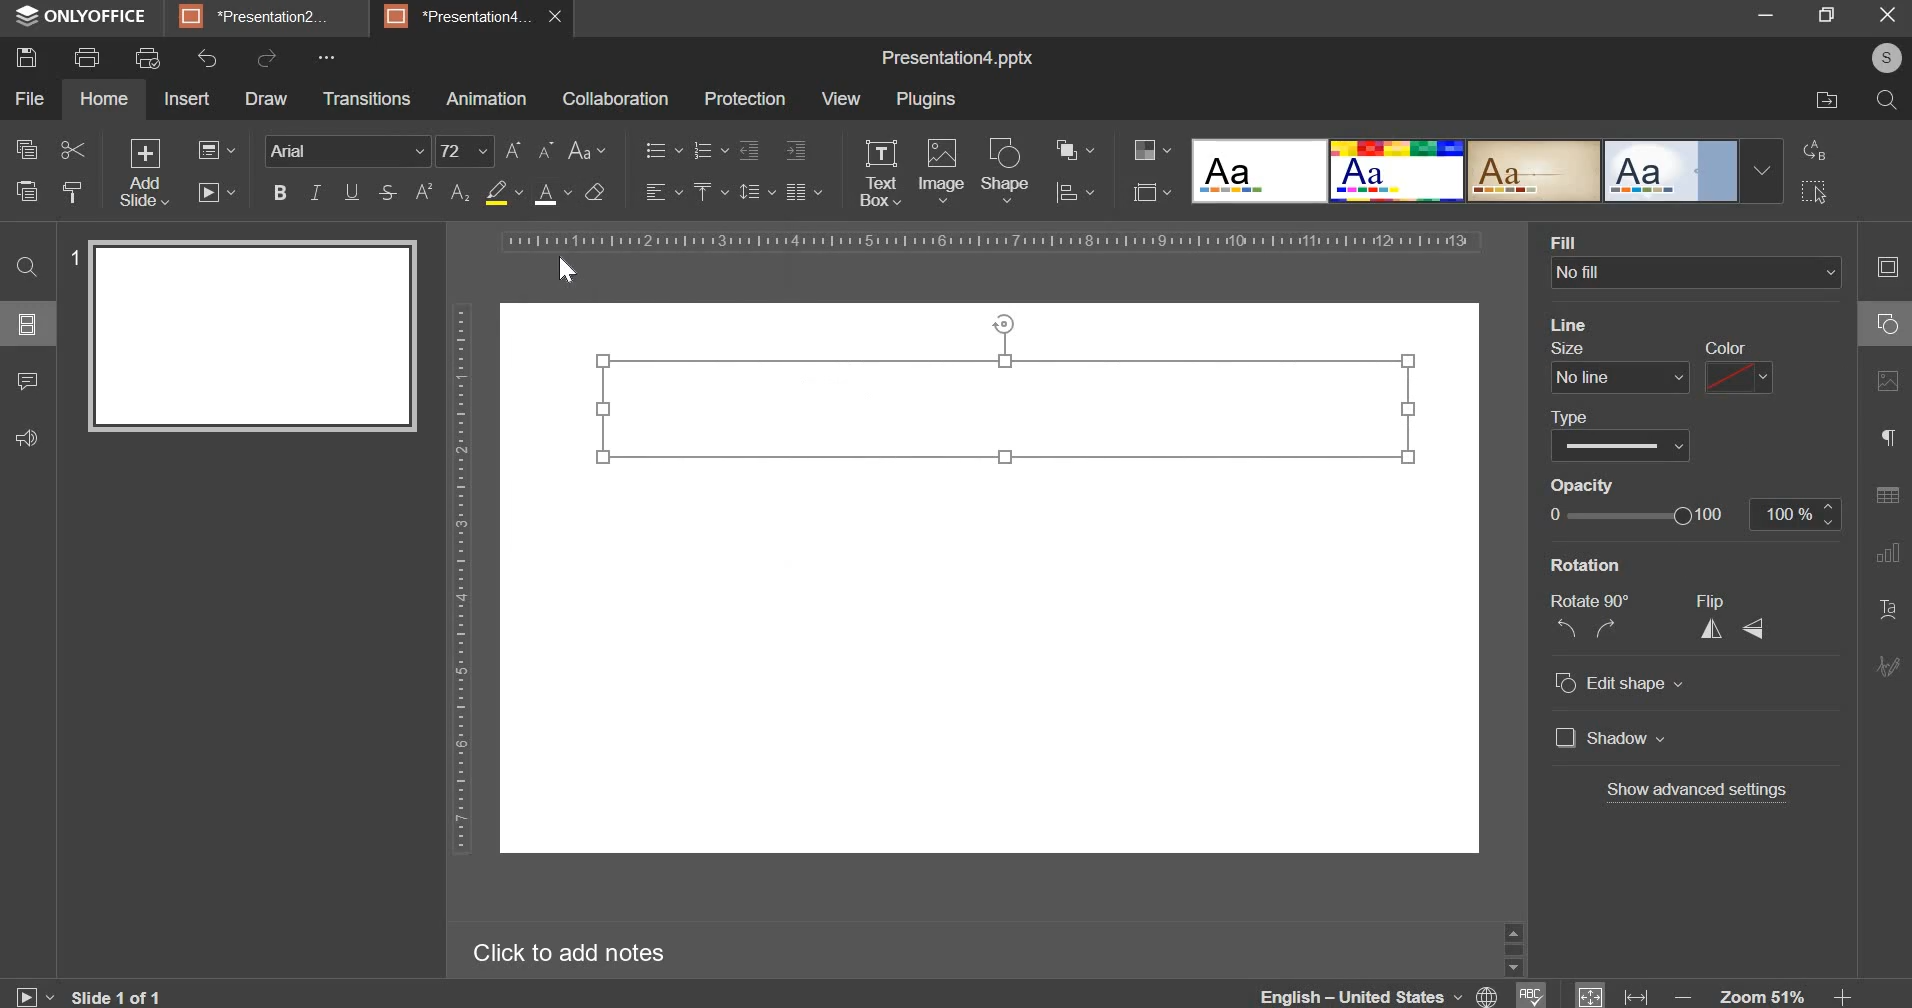 The width and height of the screenshot is (1912, 1008). I want to click on Cursor, so click(566, 271).